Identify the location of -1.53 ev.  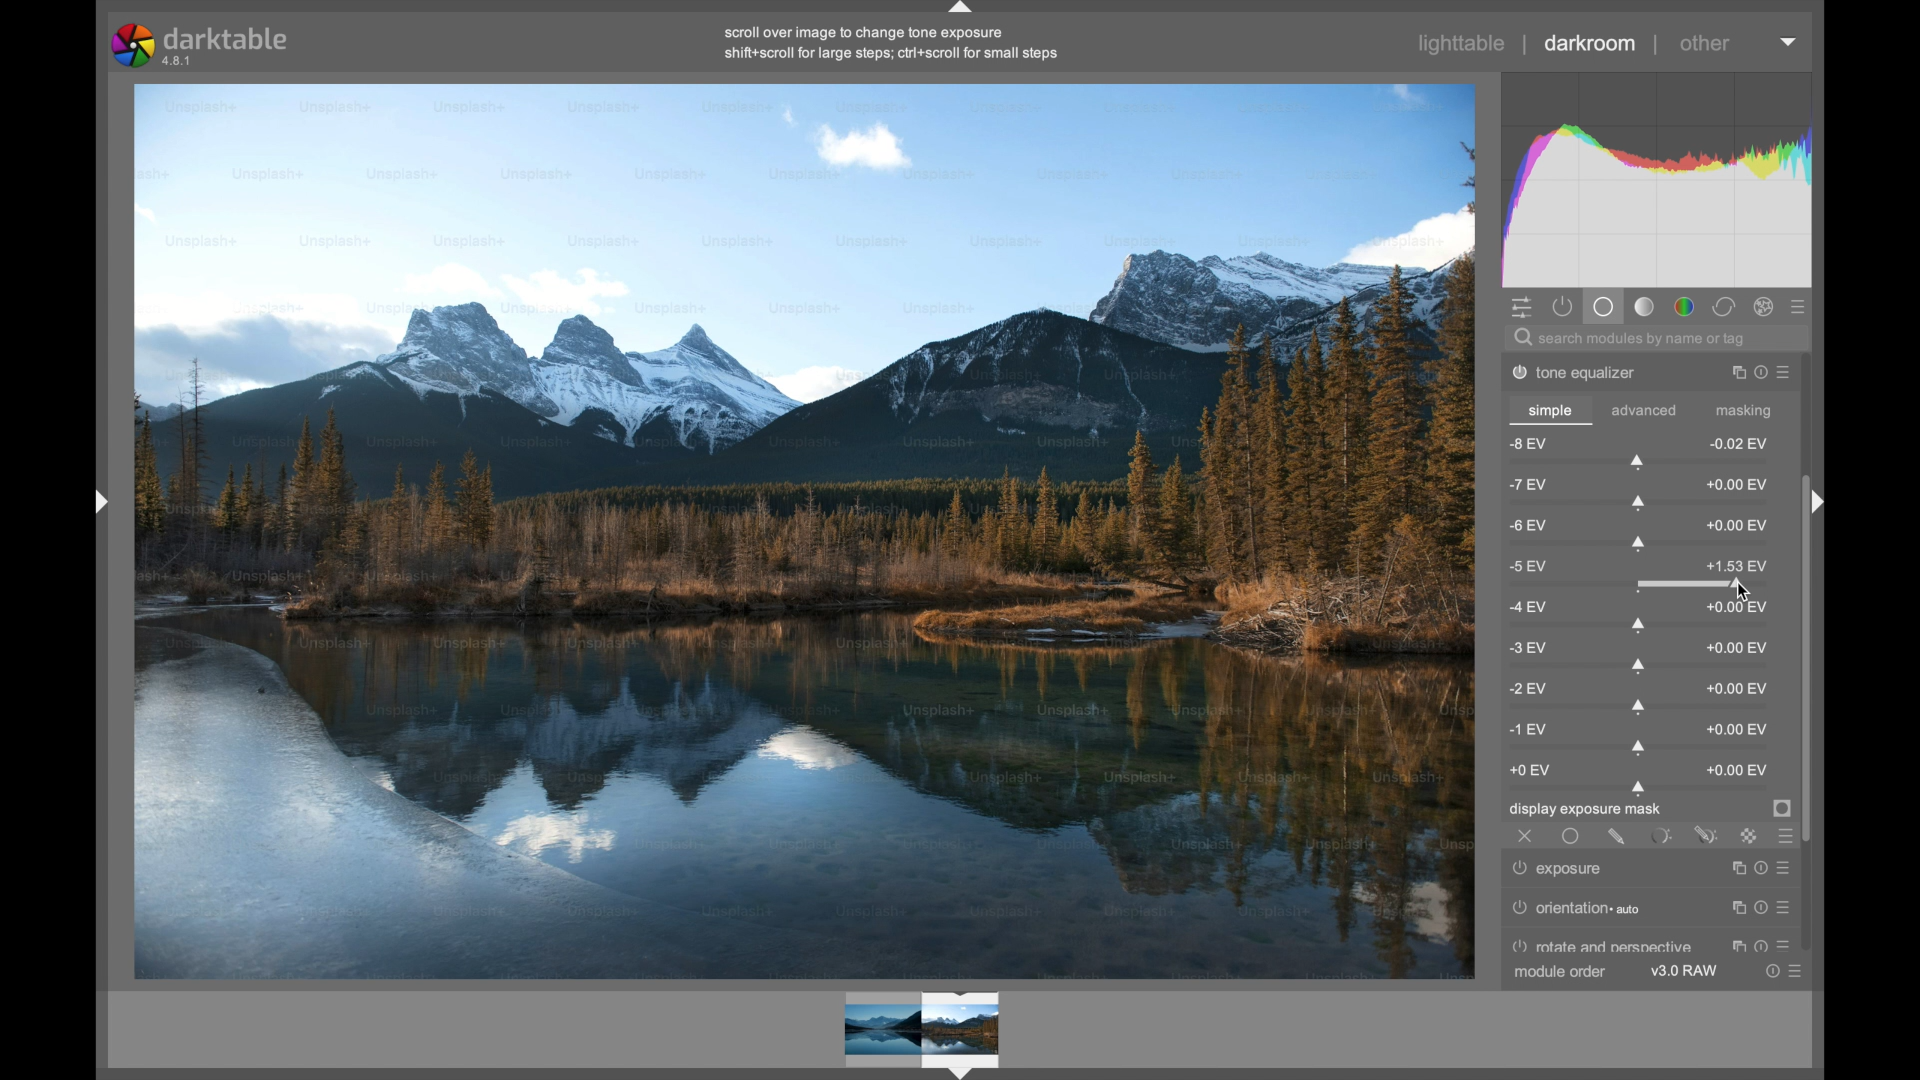
(1739, 563).